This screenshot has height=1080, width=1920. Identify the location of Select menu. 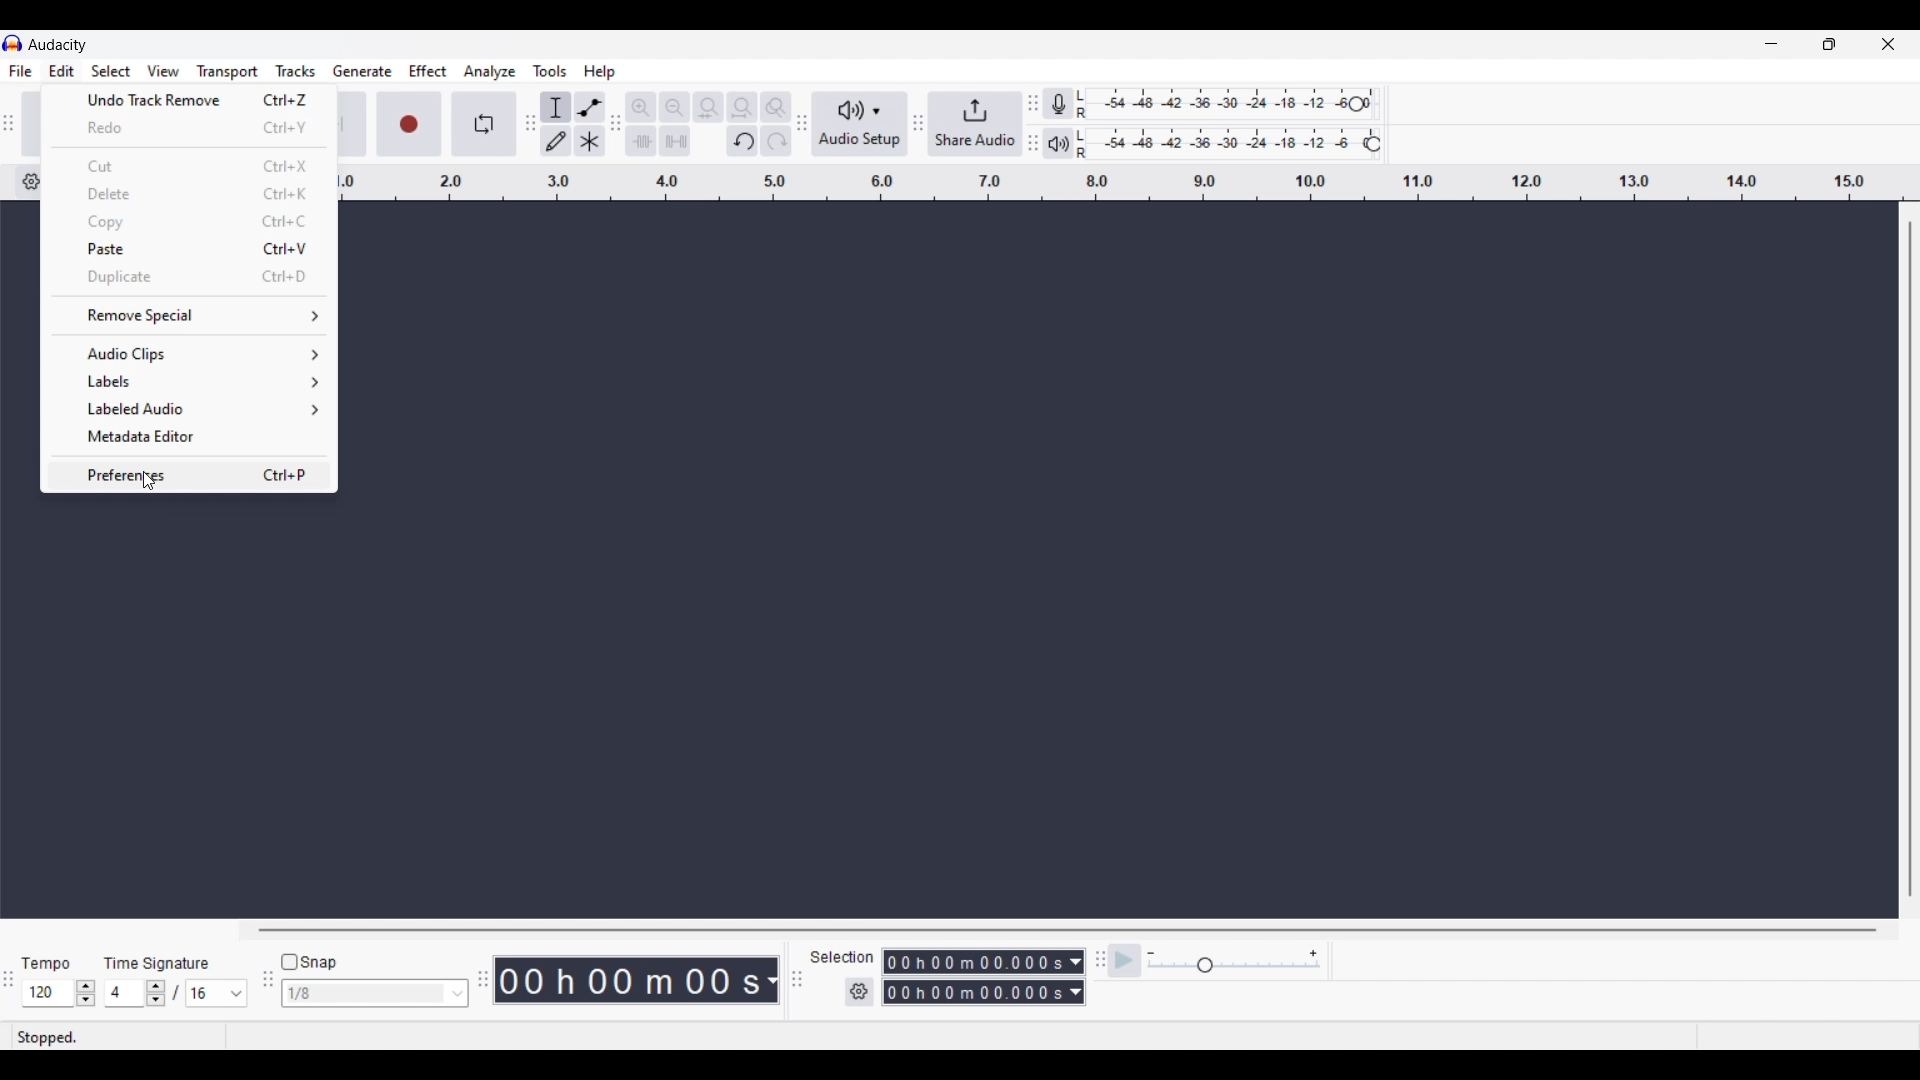
(110, 68).